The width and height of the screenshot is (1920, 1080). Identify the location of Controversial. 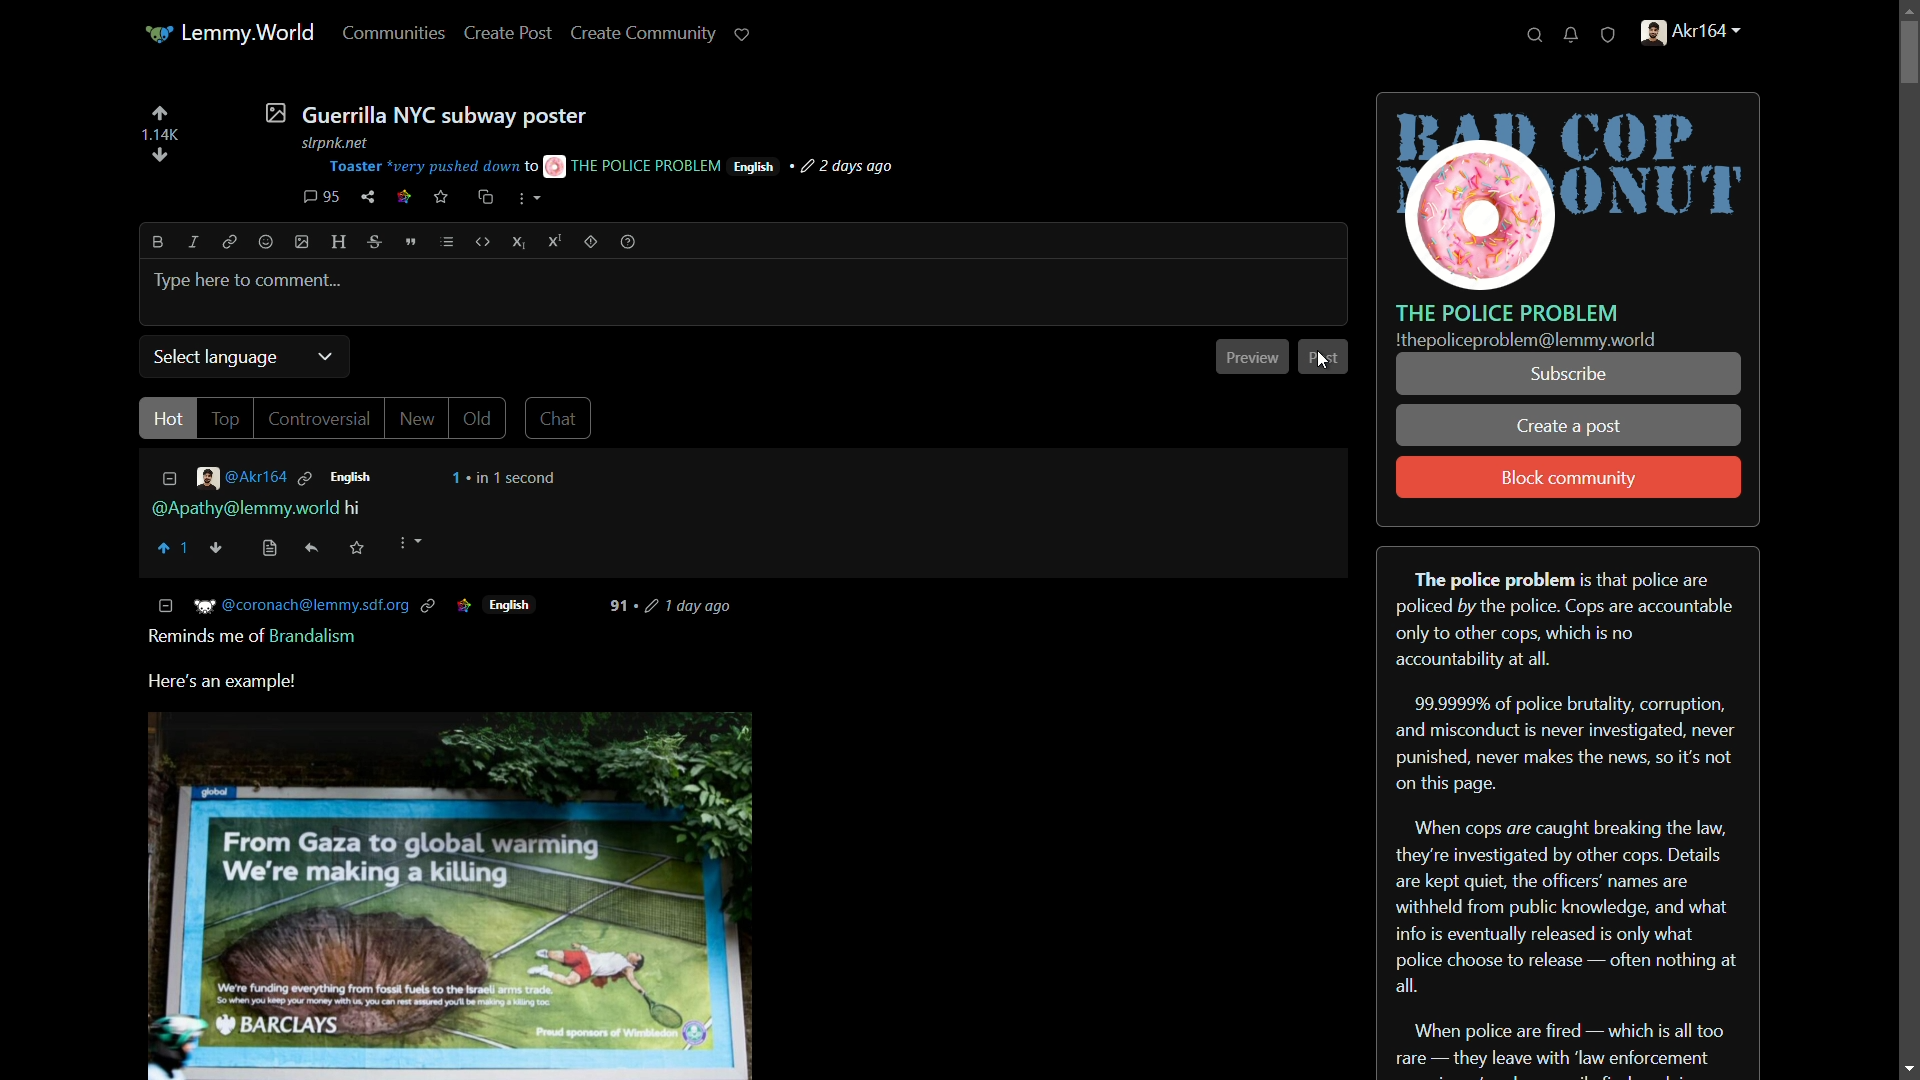
(321, 419).